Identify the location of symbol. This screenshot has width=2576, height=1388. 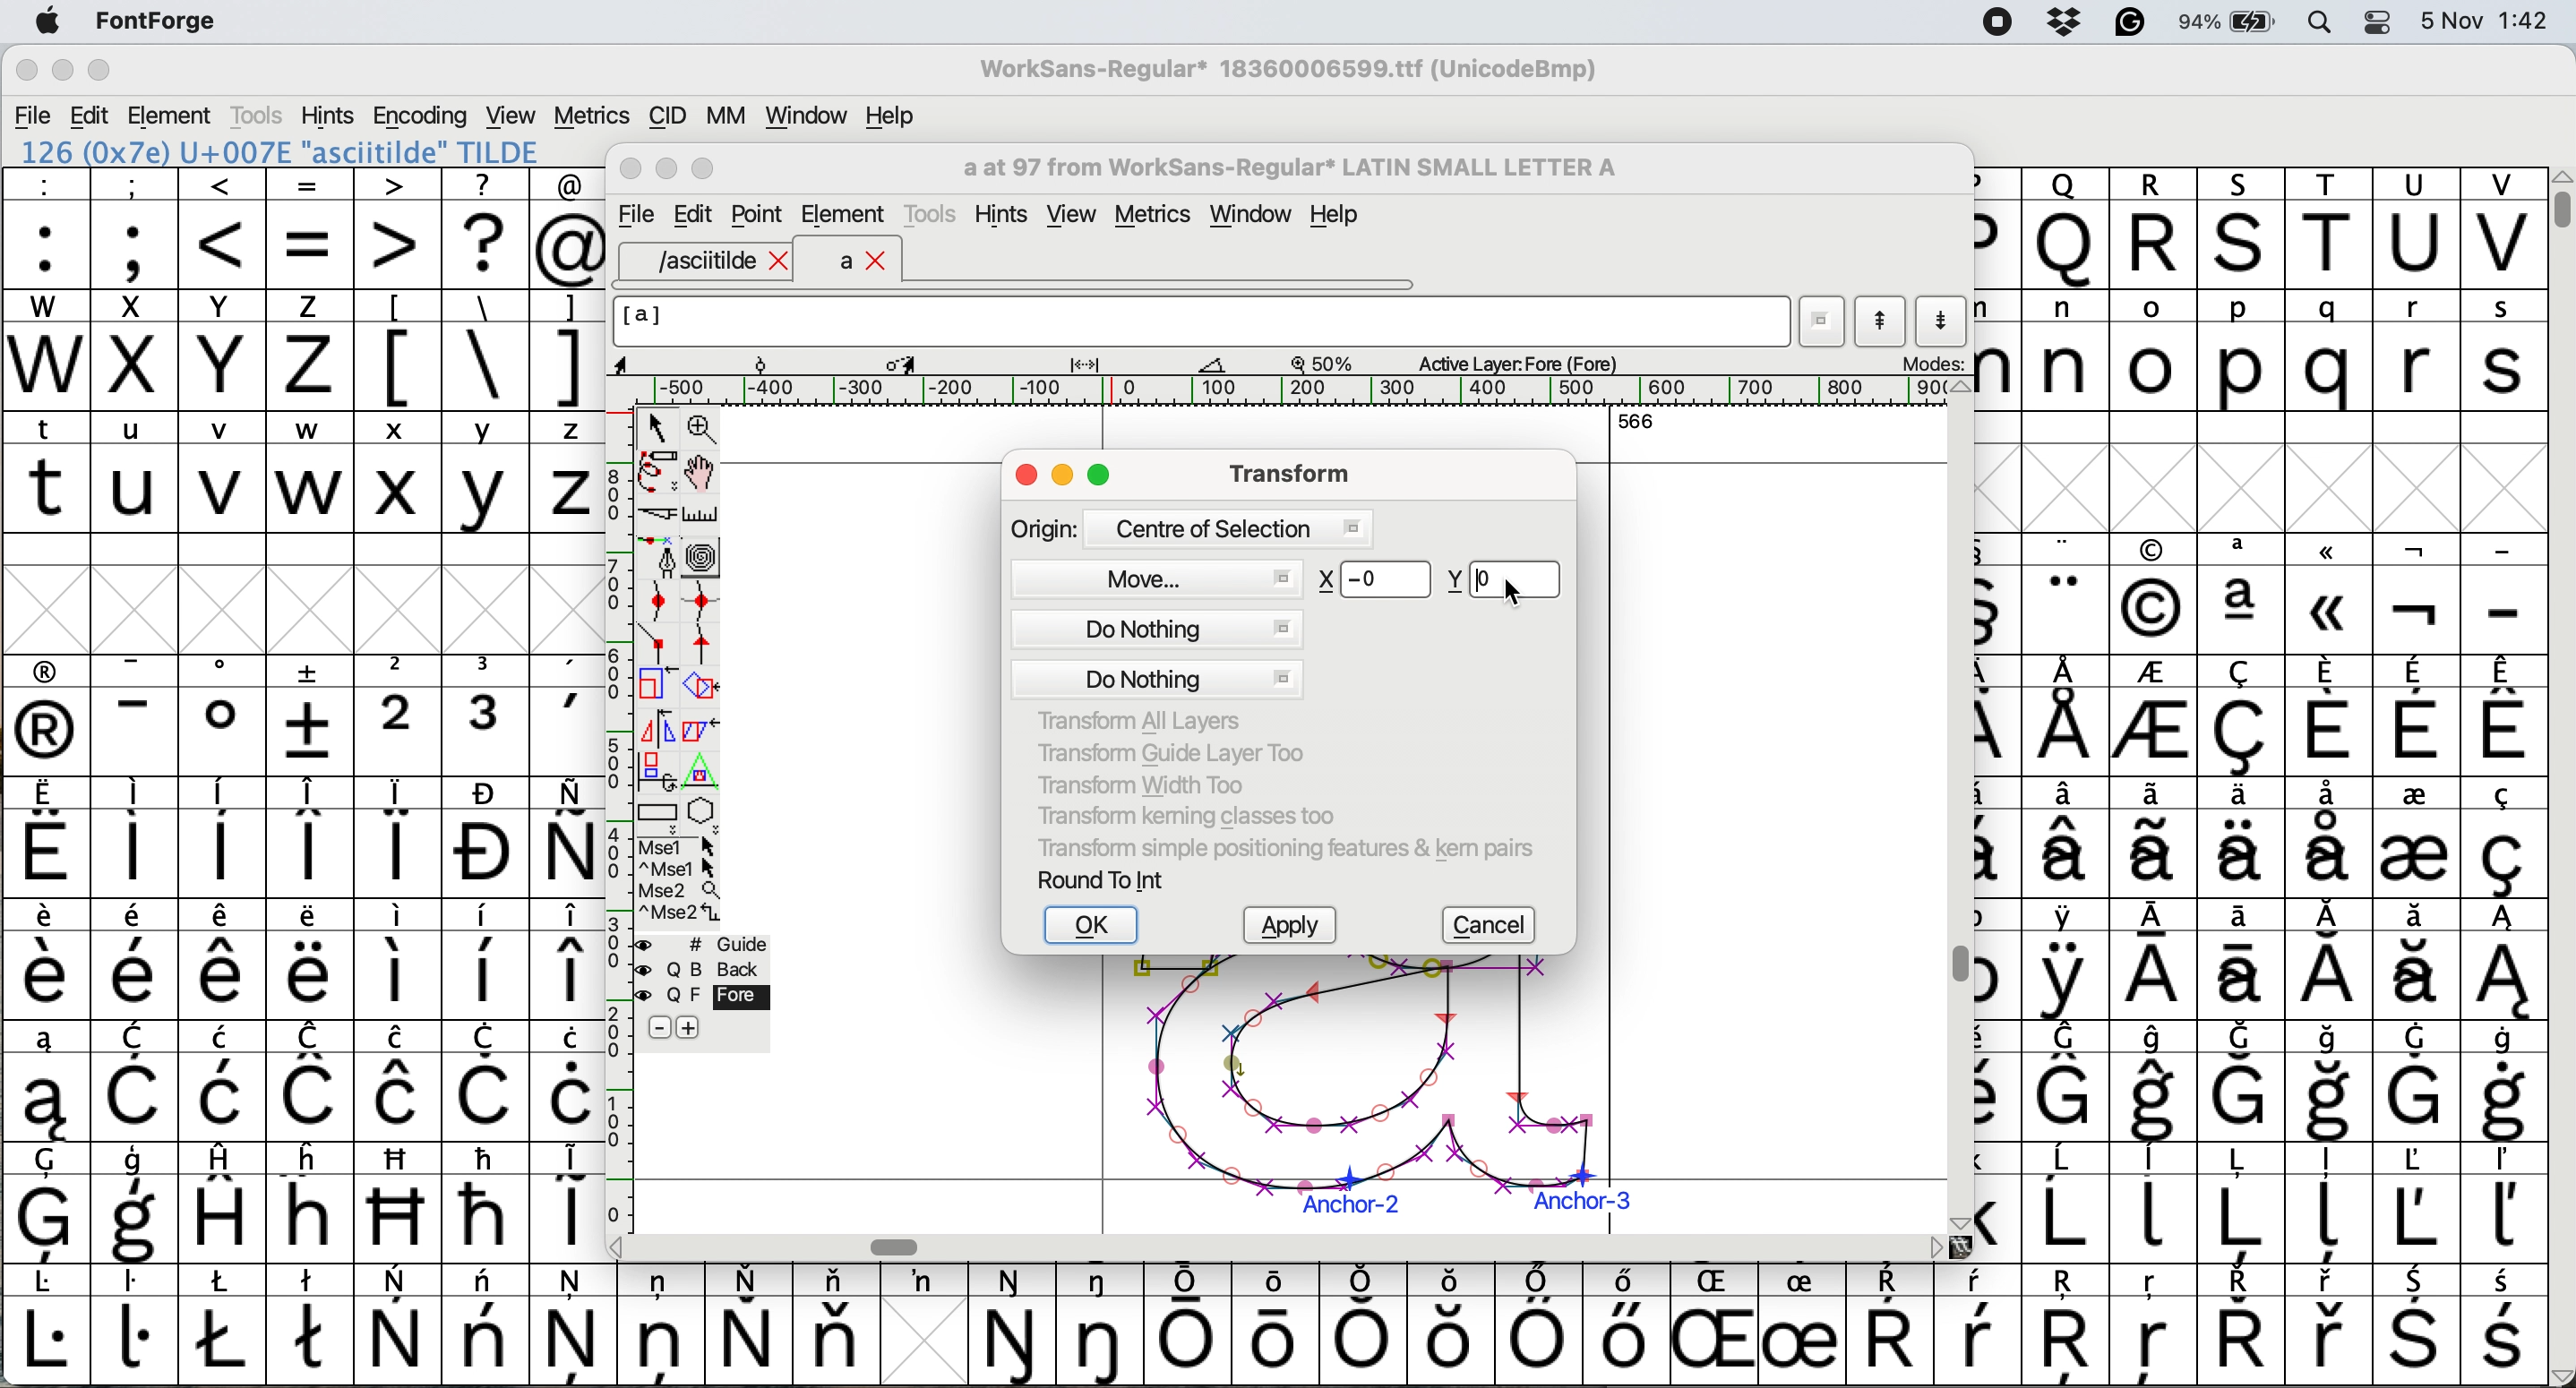
(574, 1323).